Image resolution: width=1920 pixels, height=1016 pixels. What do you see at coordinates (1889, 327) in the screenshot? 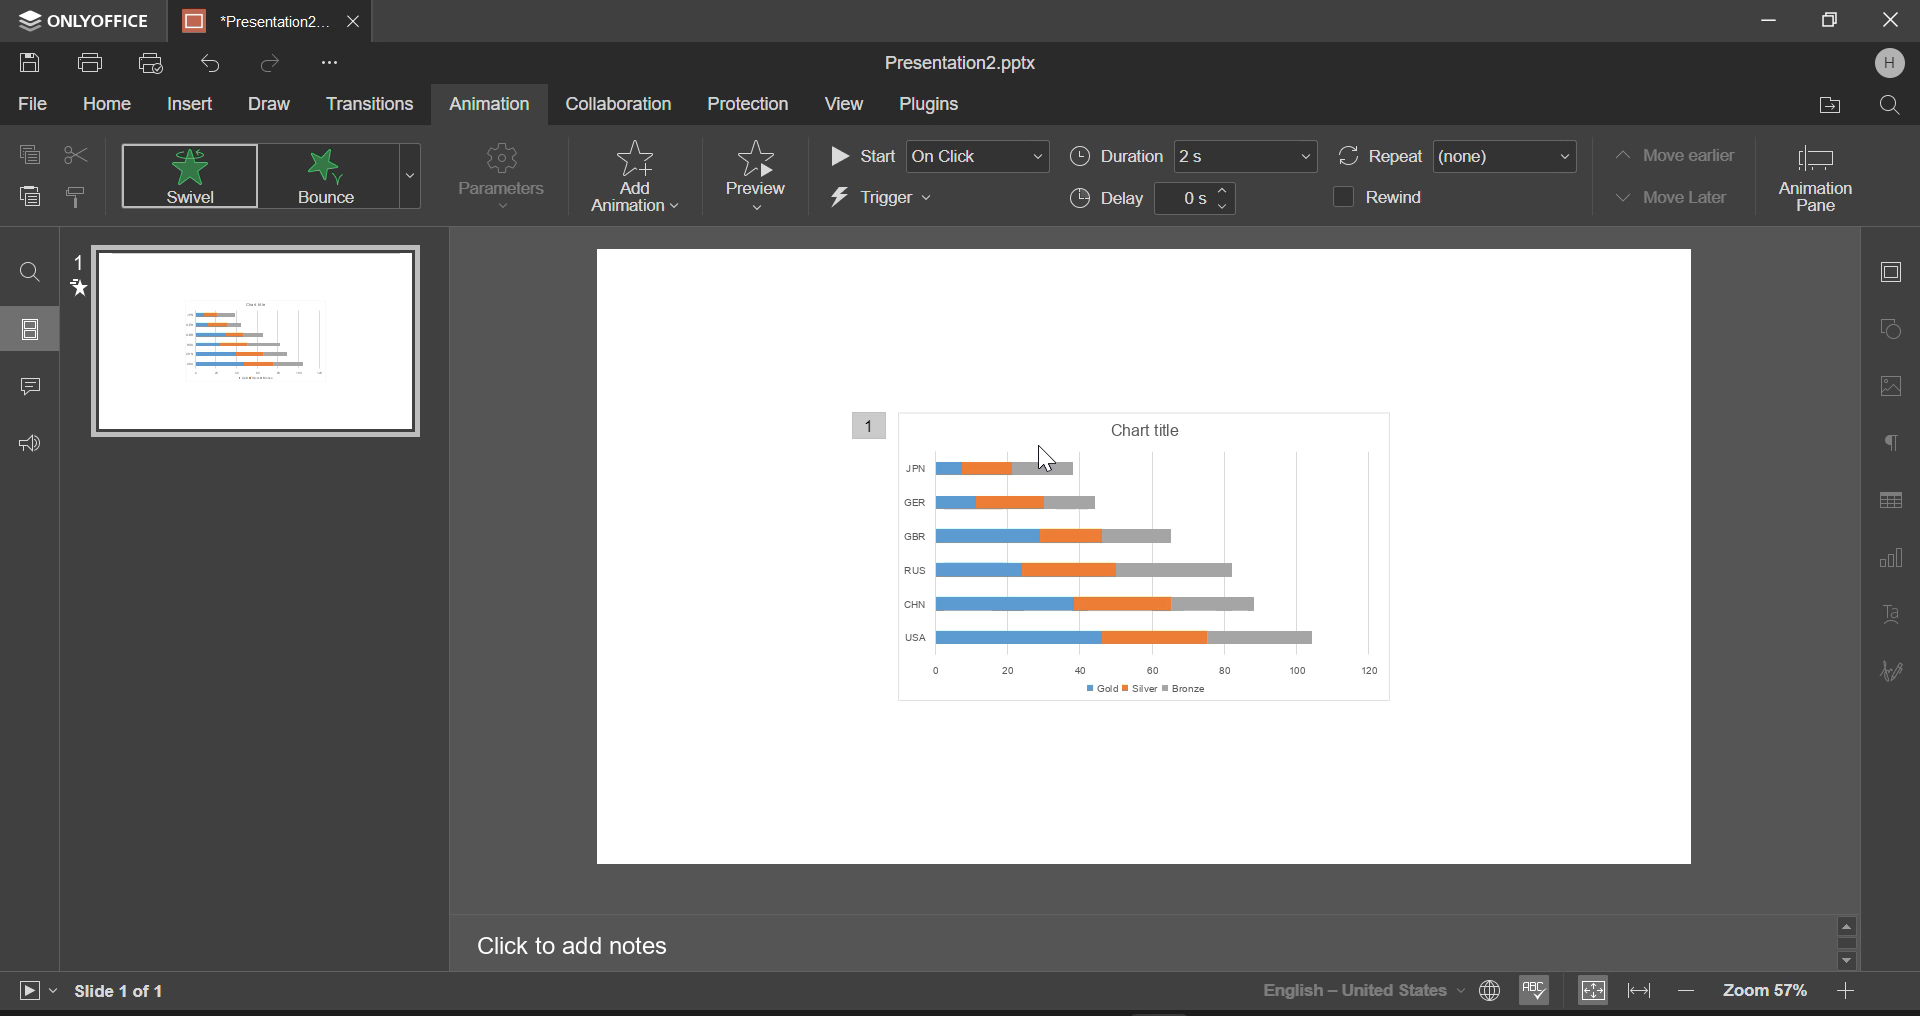
I see `Shape Settings` at bounding box center [1889, 327].